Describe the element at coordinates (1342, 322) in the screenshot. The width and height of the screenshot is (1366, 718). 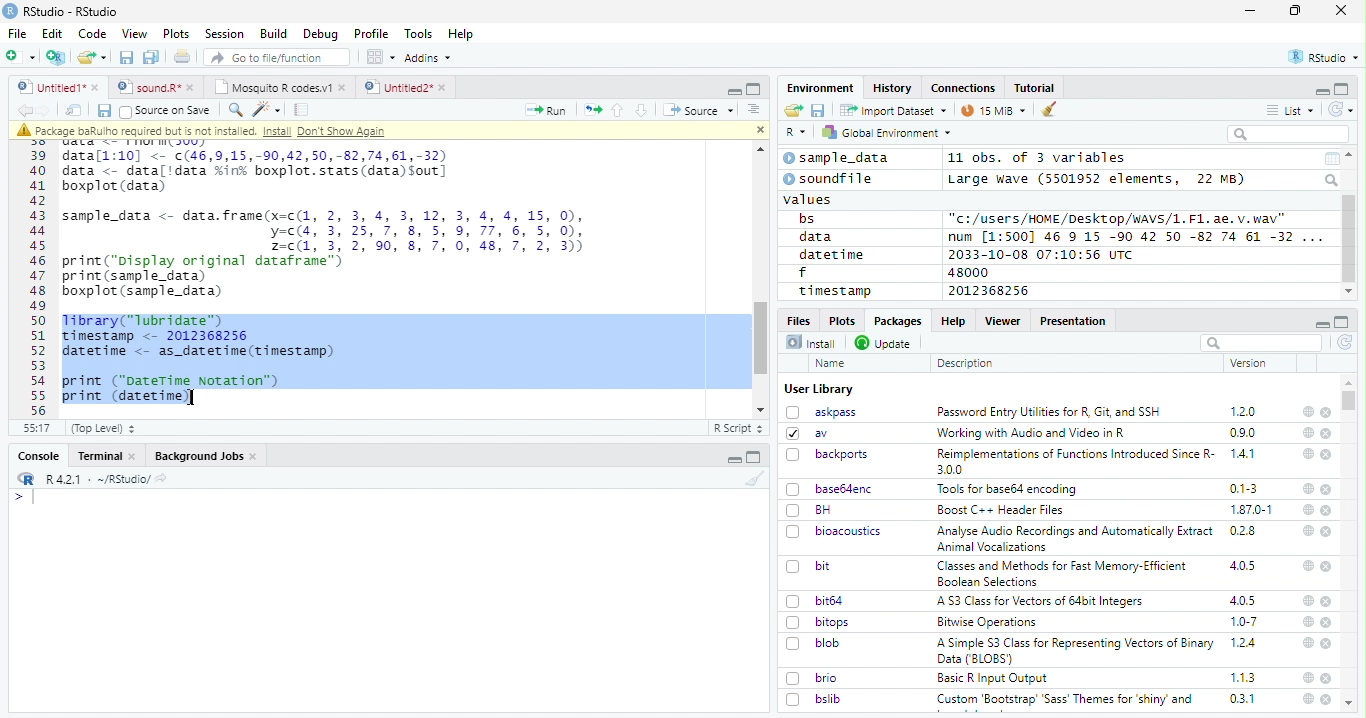
I see `full screen` at that location.